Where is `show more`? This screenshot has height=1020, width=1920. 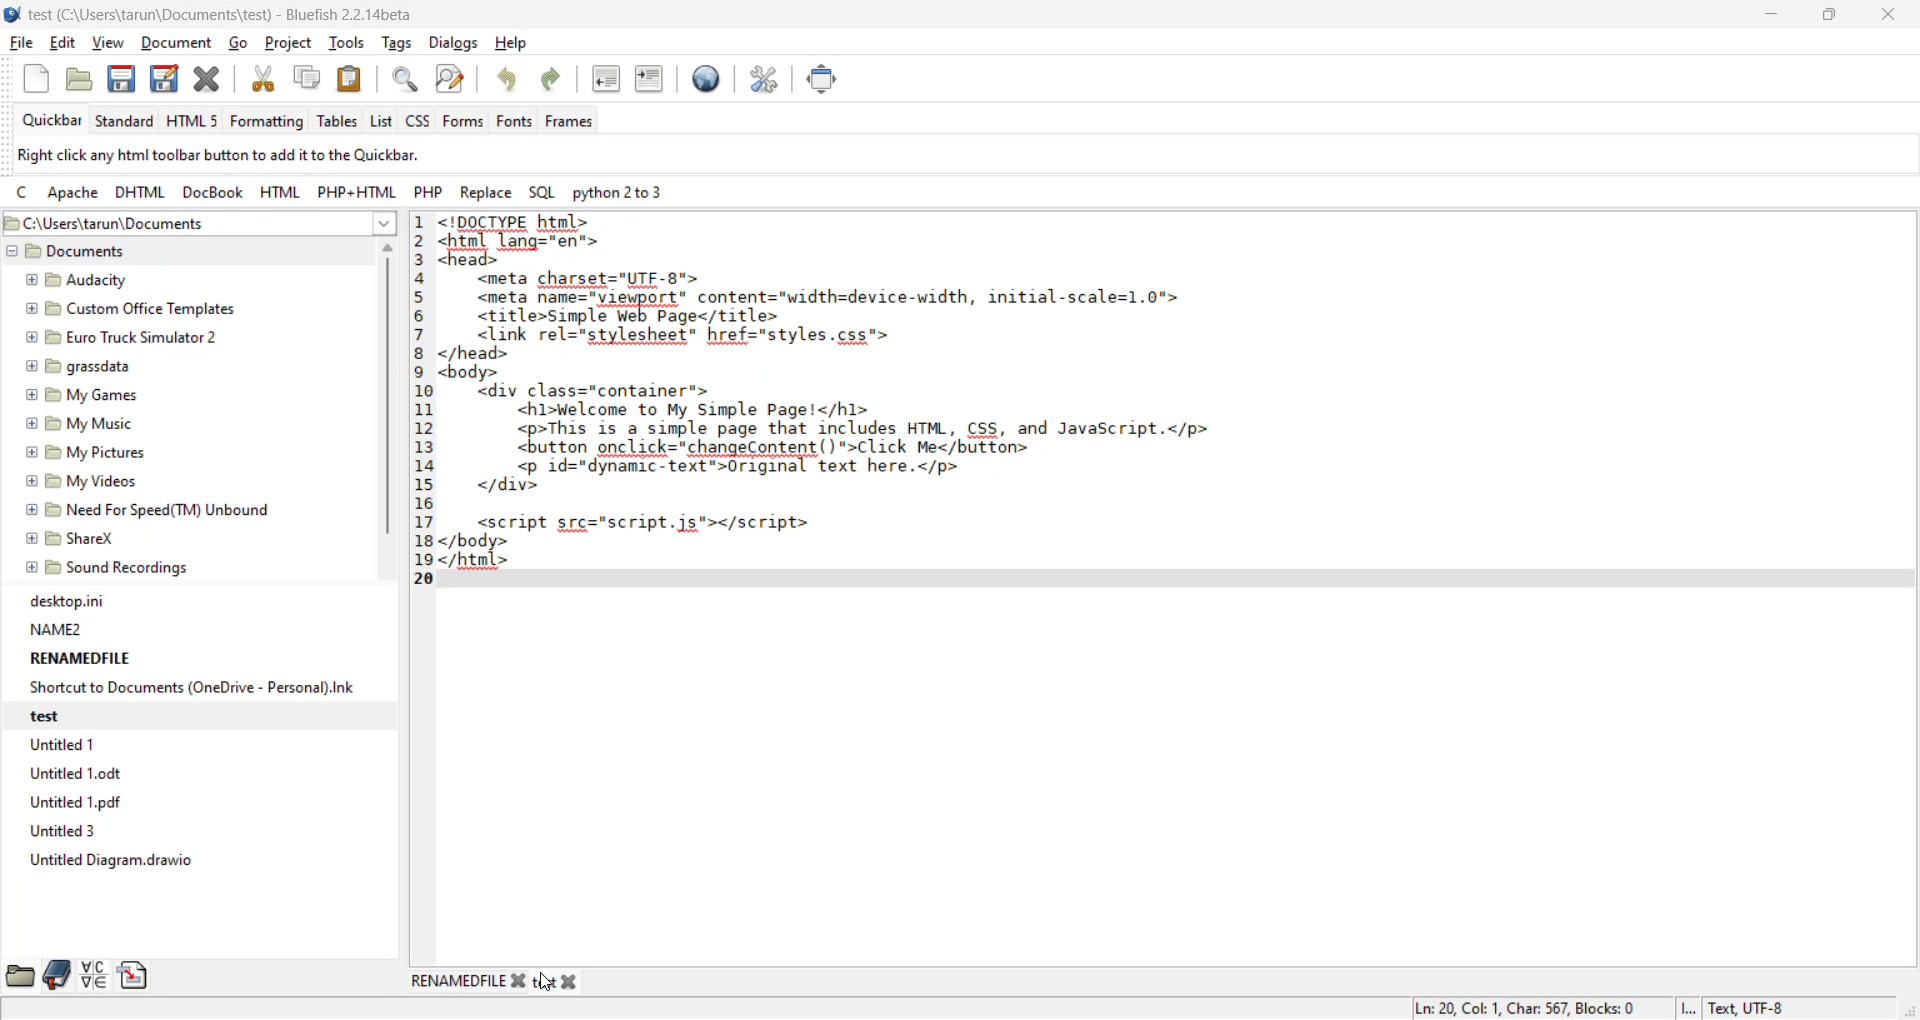
show more is located at coordinates (386, 224).